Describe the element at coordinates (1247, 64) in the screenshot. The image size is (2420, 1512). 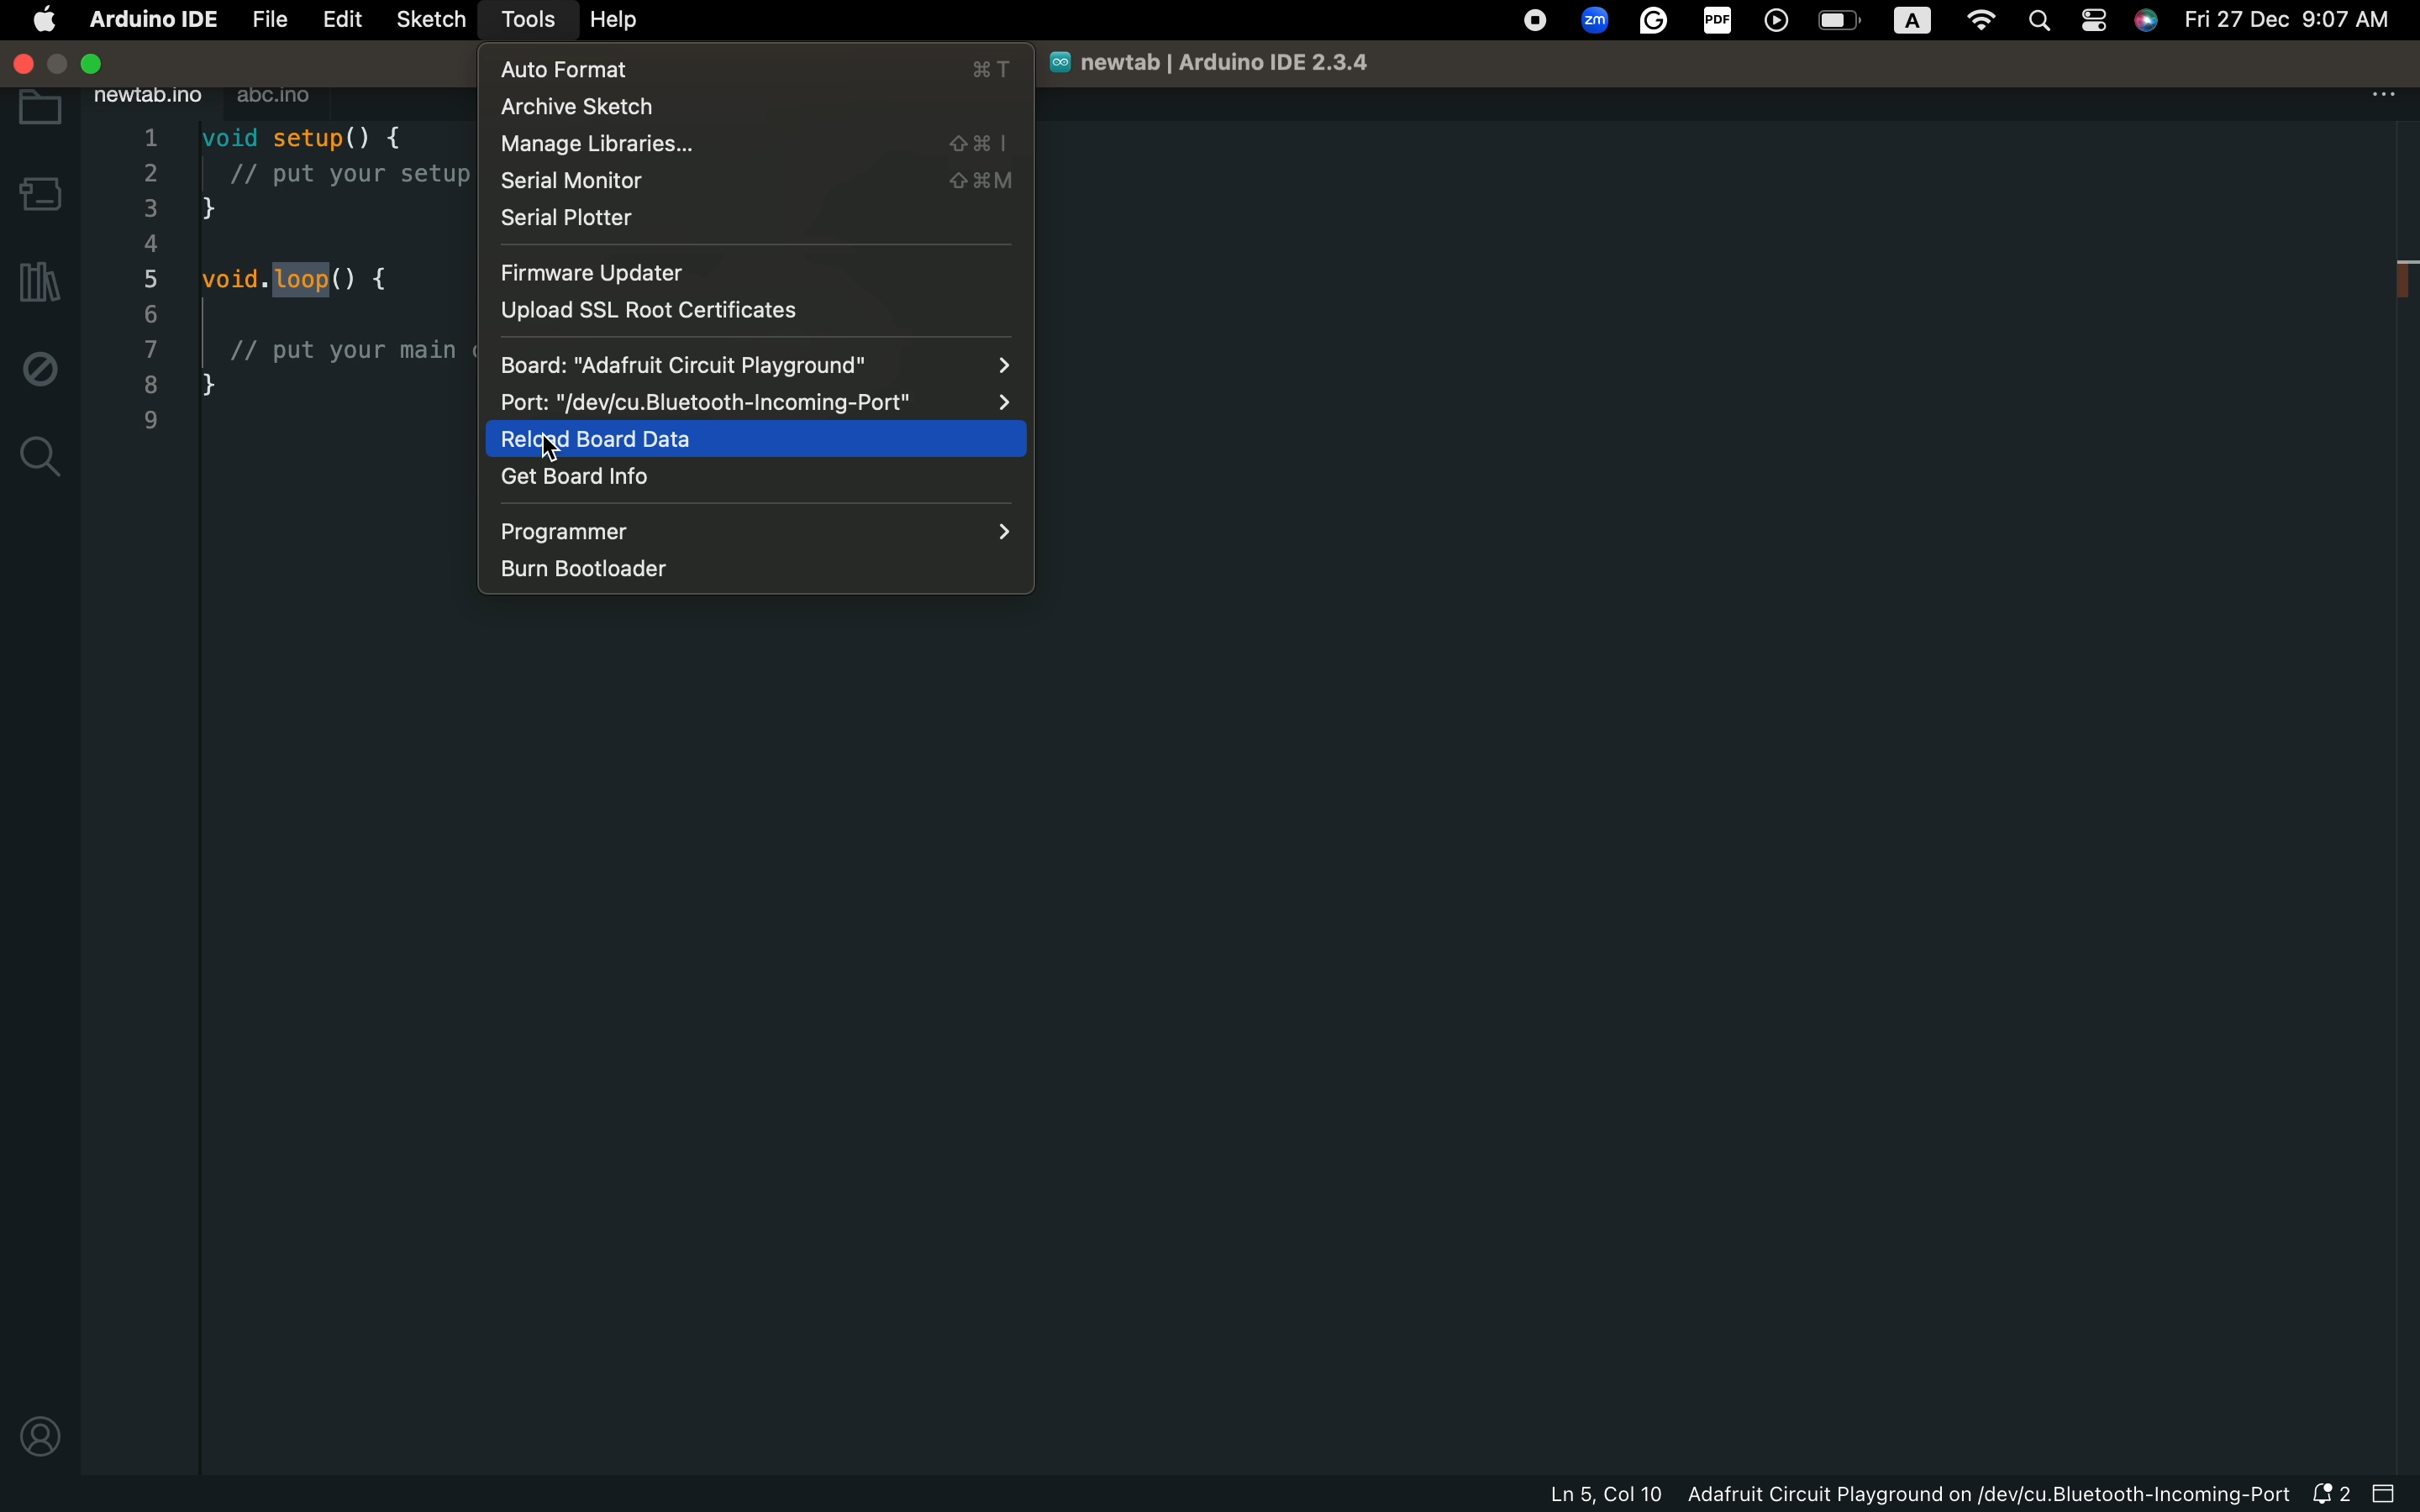
I see `newtab | Arduino IDE 2.3.4` at that location.